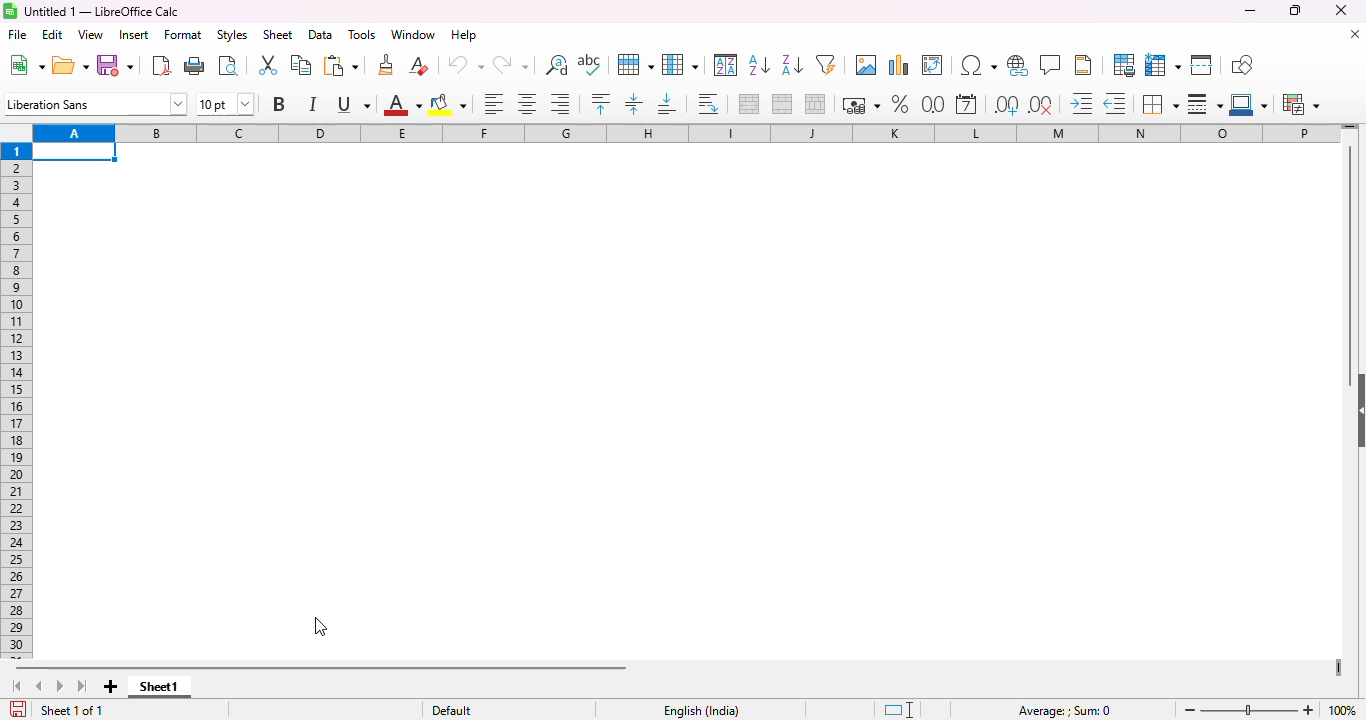 The height and width of the screenshot is (720, 1366). I want to click on edit, so click(53, 34).